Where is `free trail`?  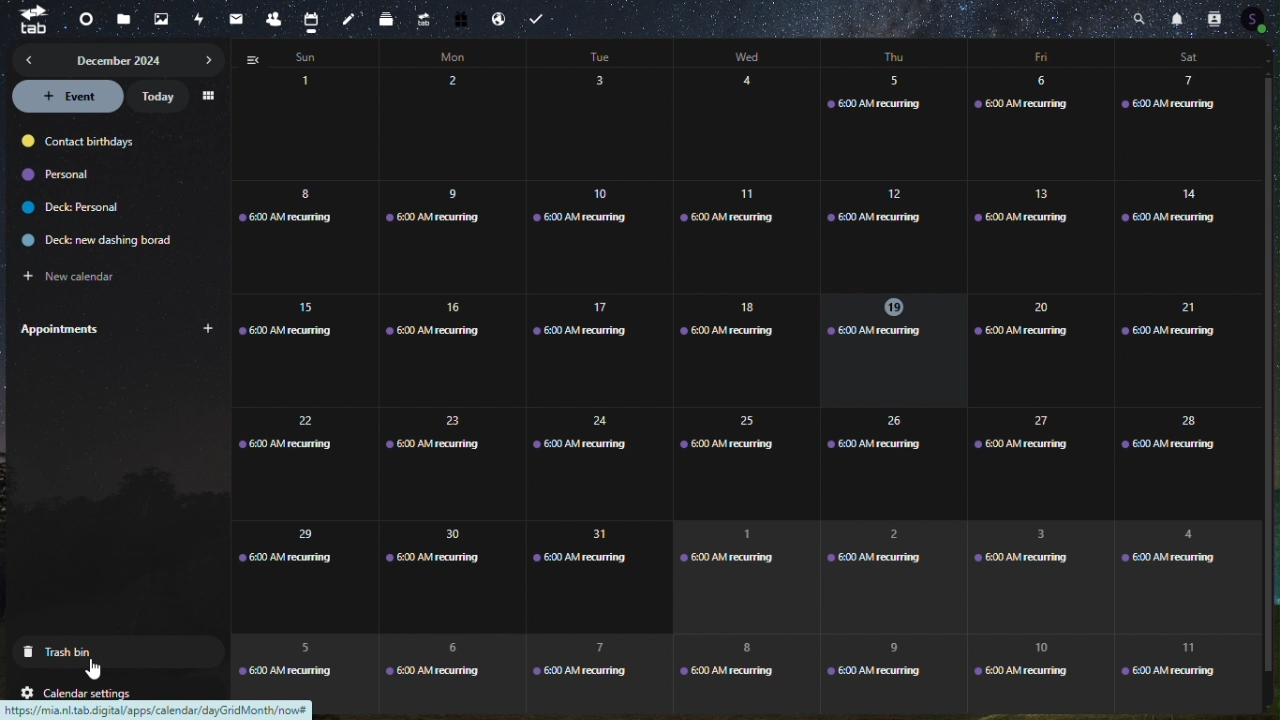 free trail is located at coordinates (460, 18).